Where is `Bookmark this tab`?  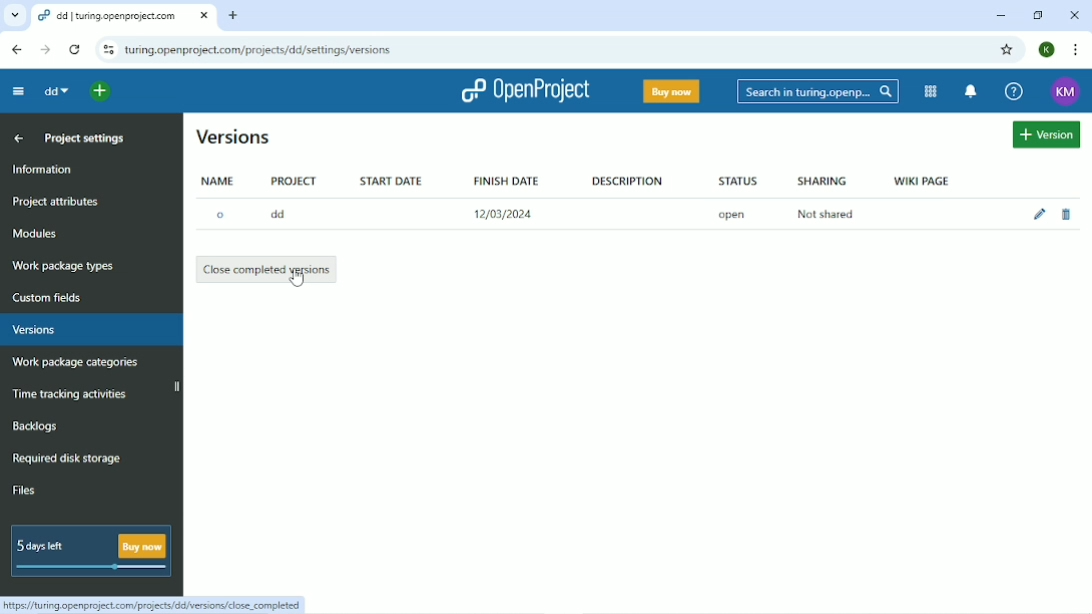 Bookmark this tab is located at coordinates (1007, 49).